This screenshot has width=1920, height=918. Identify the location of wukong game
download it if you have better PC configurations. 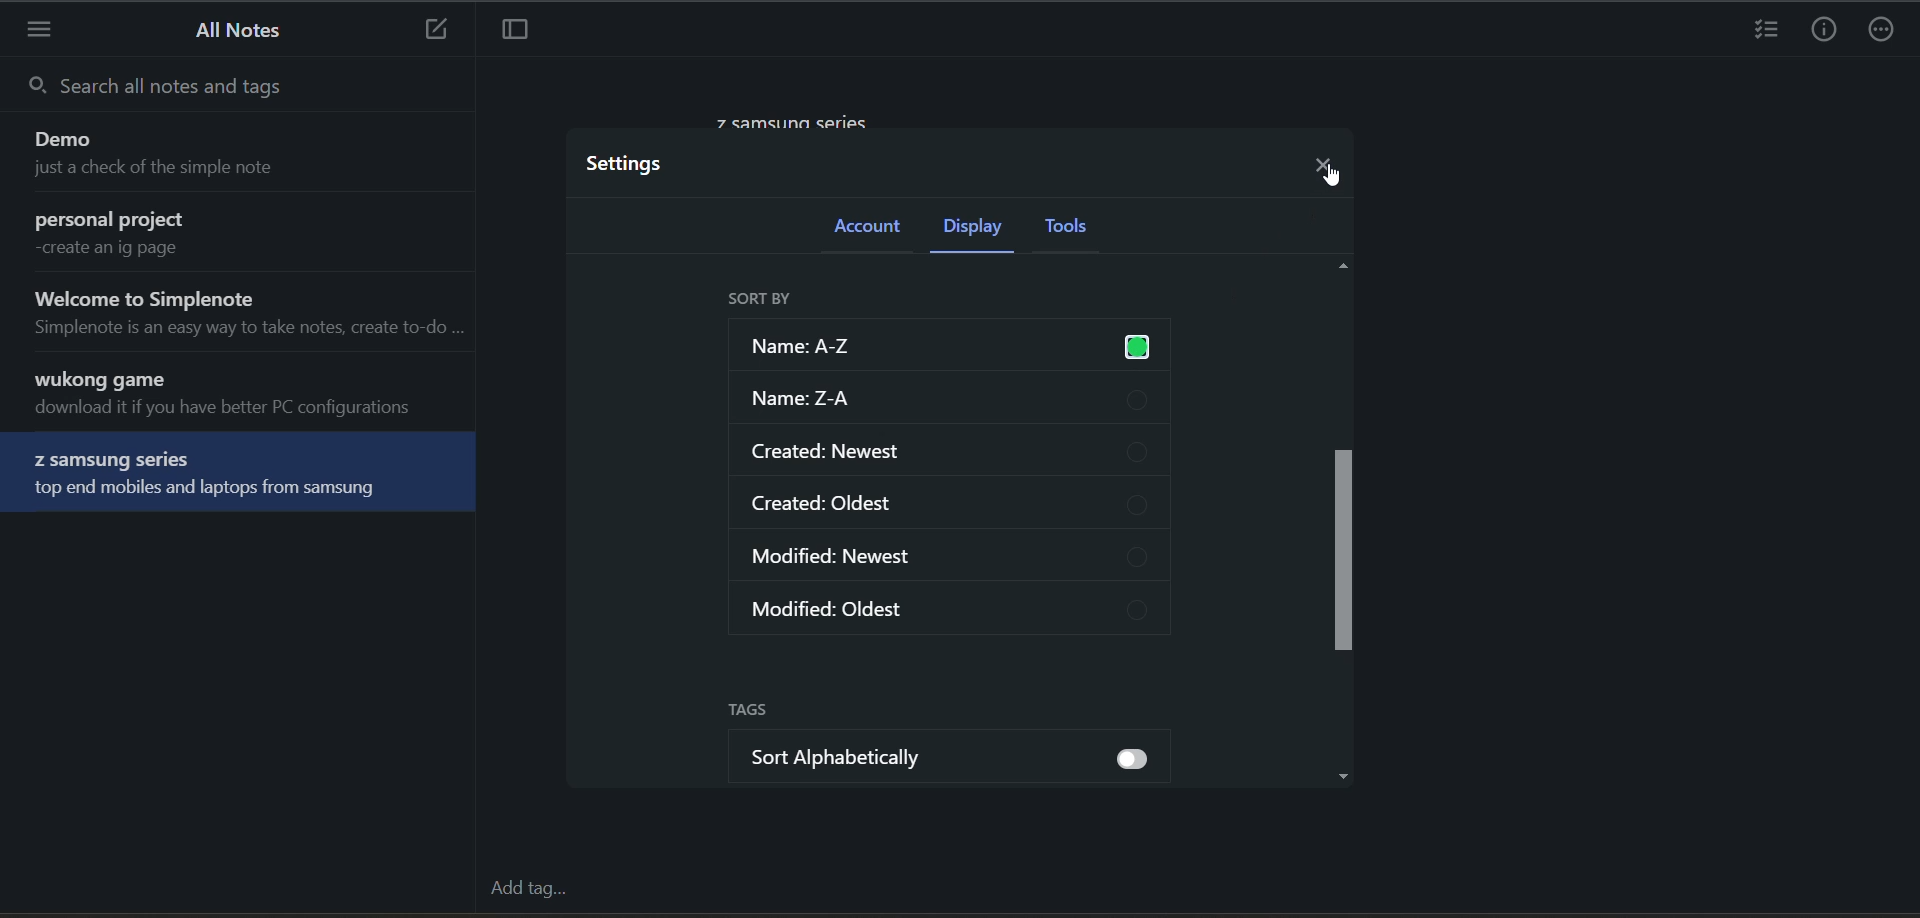
(248, 396).